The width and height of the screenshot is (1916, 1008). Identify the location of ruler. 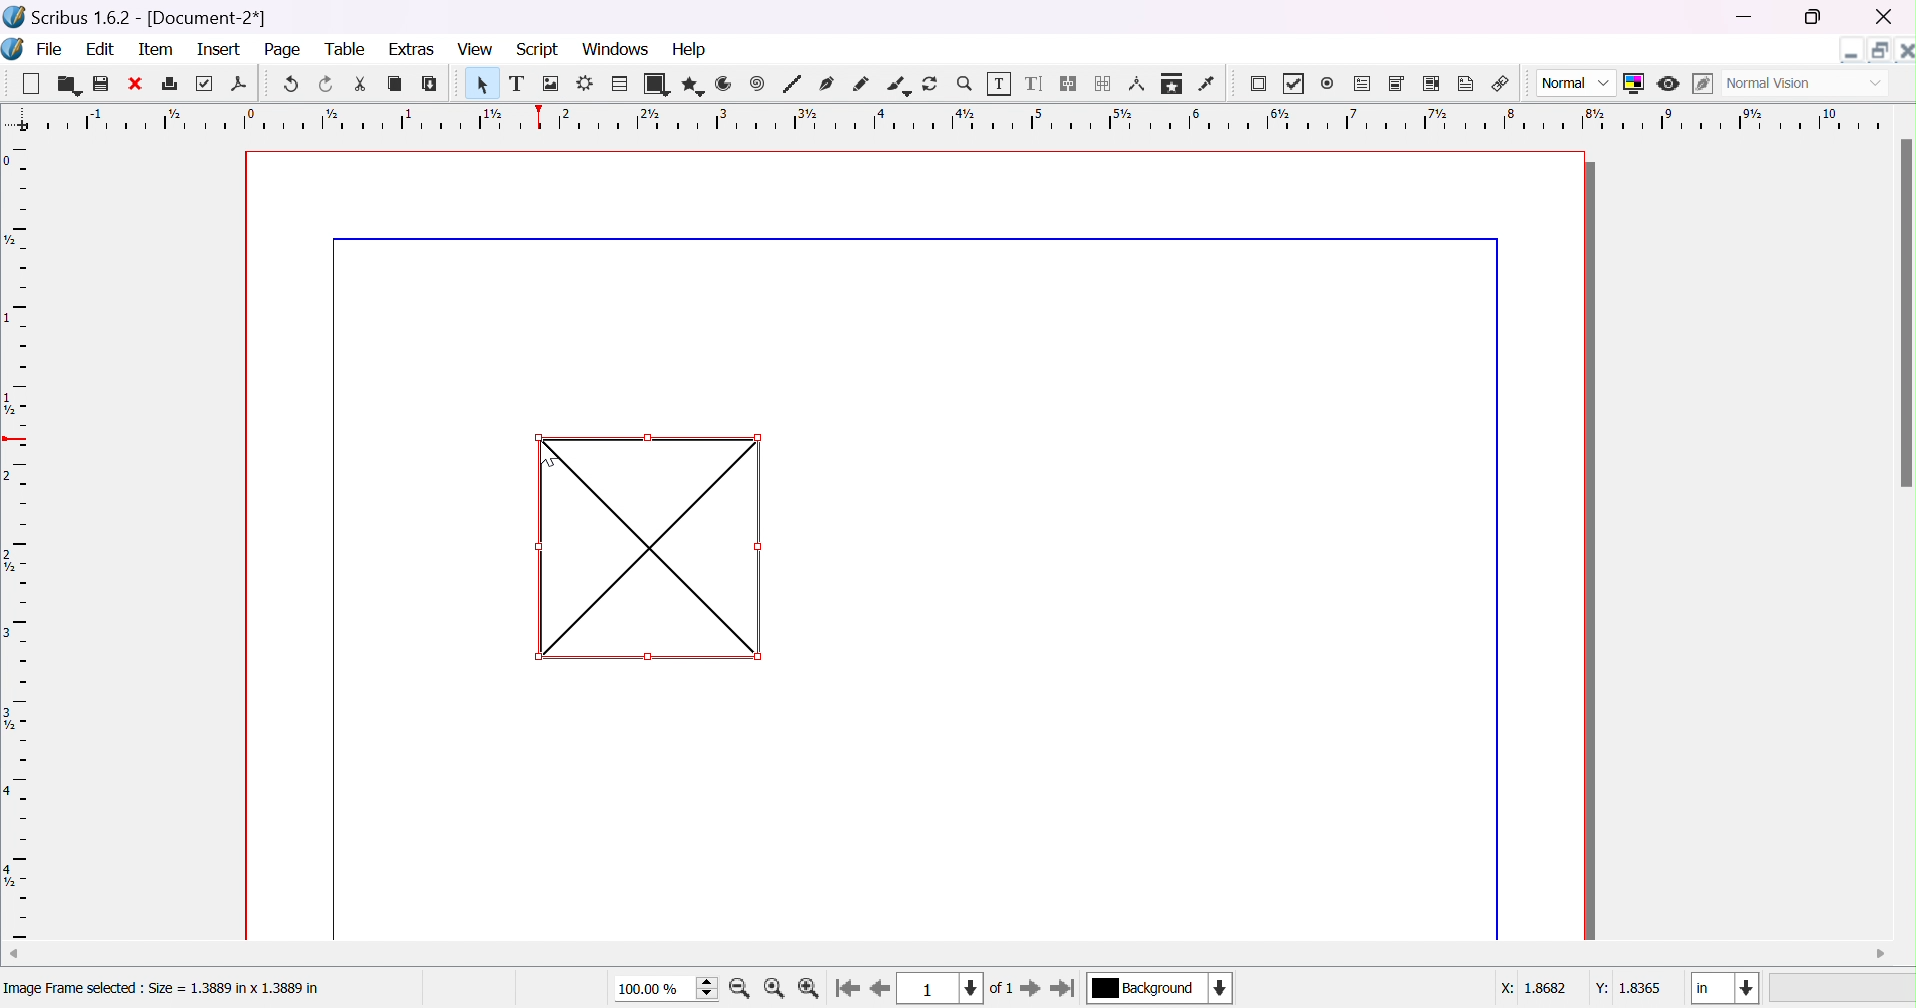
(16, 541).